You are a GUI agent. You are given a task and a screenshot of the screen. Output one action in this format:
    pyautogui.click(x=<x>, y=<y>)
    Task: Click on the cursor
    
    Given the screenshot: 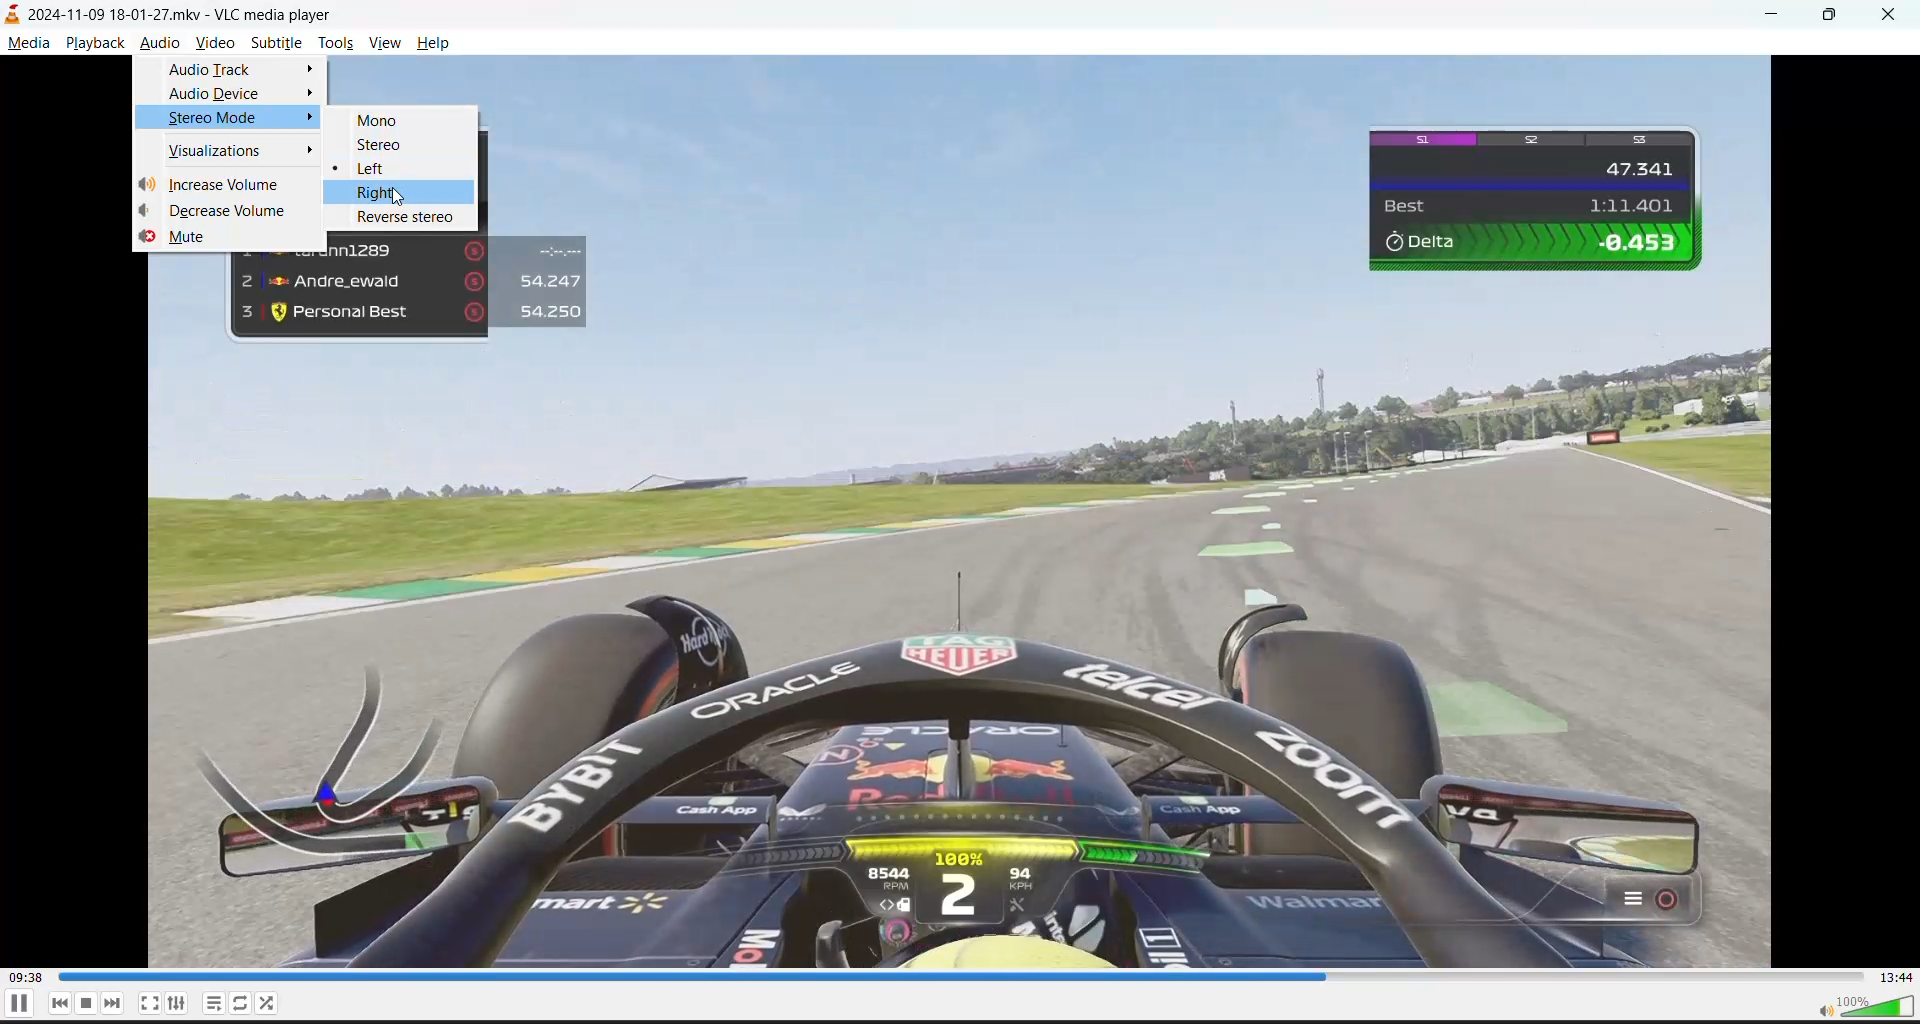 What is the action you would take?
    pyautogui.click(x=403, y=198)
    